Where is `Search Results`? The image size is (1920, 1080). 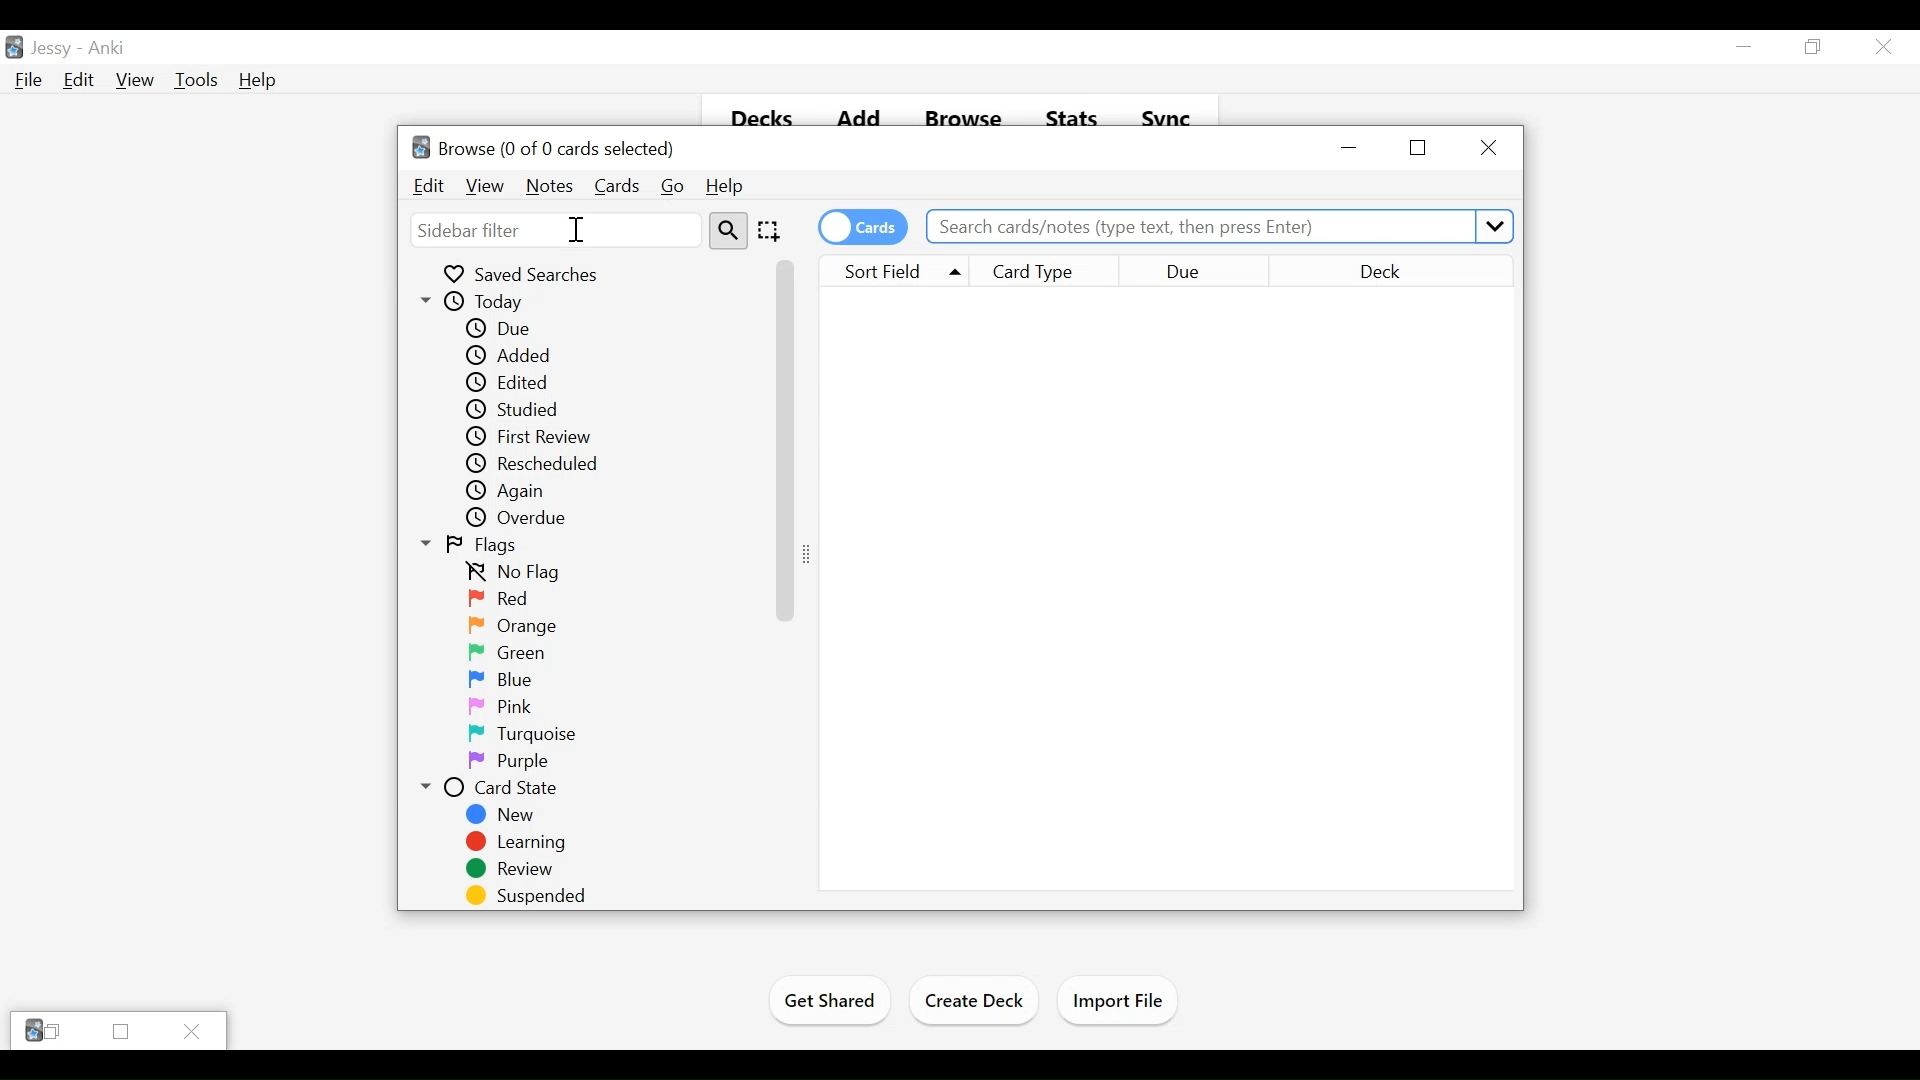 Search Results is located at coordinates (1166, 589).